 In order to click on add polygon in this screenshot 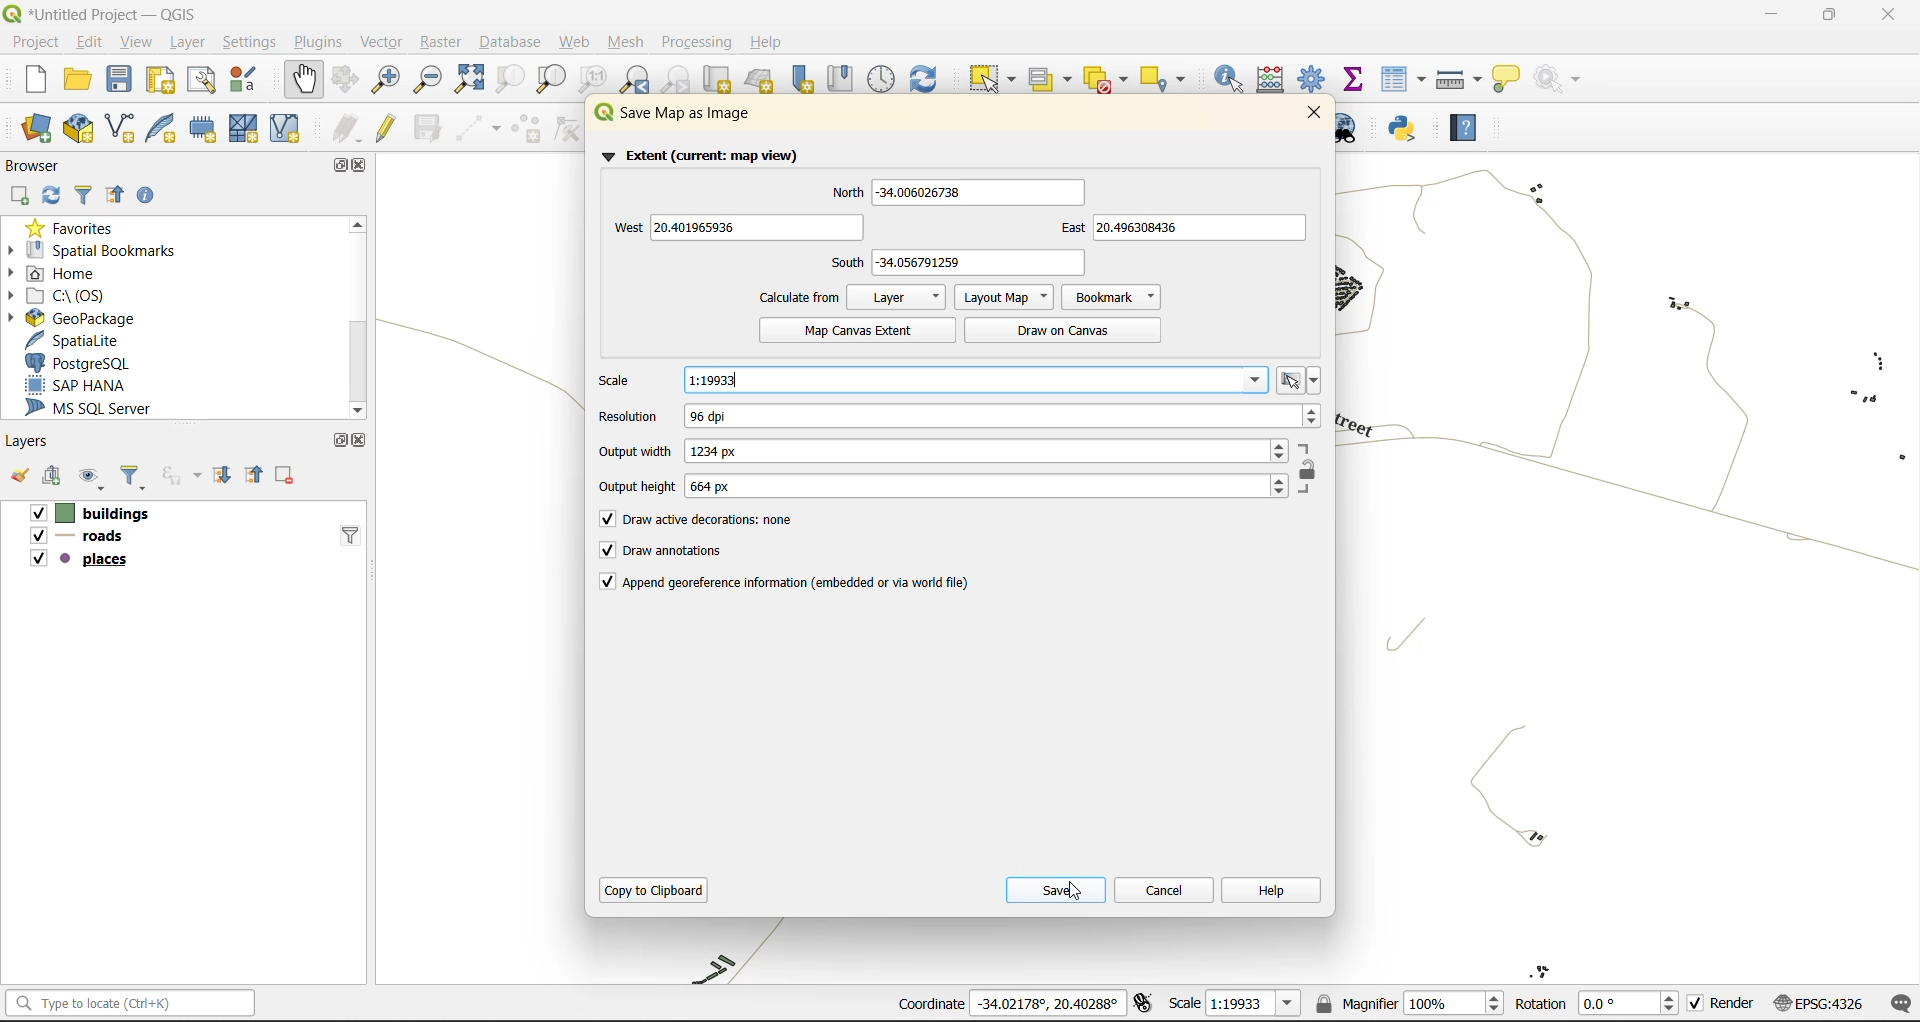, I will do `click(526, 129)`.